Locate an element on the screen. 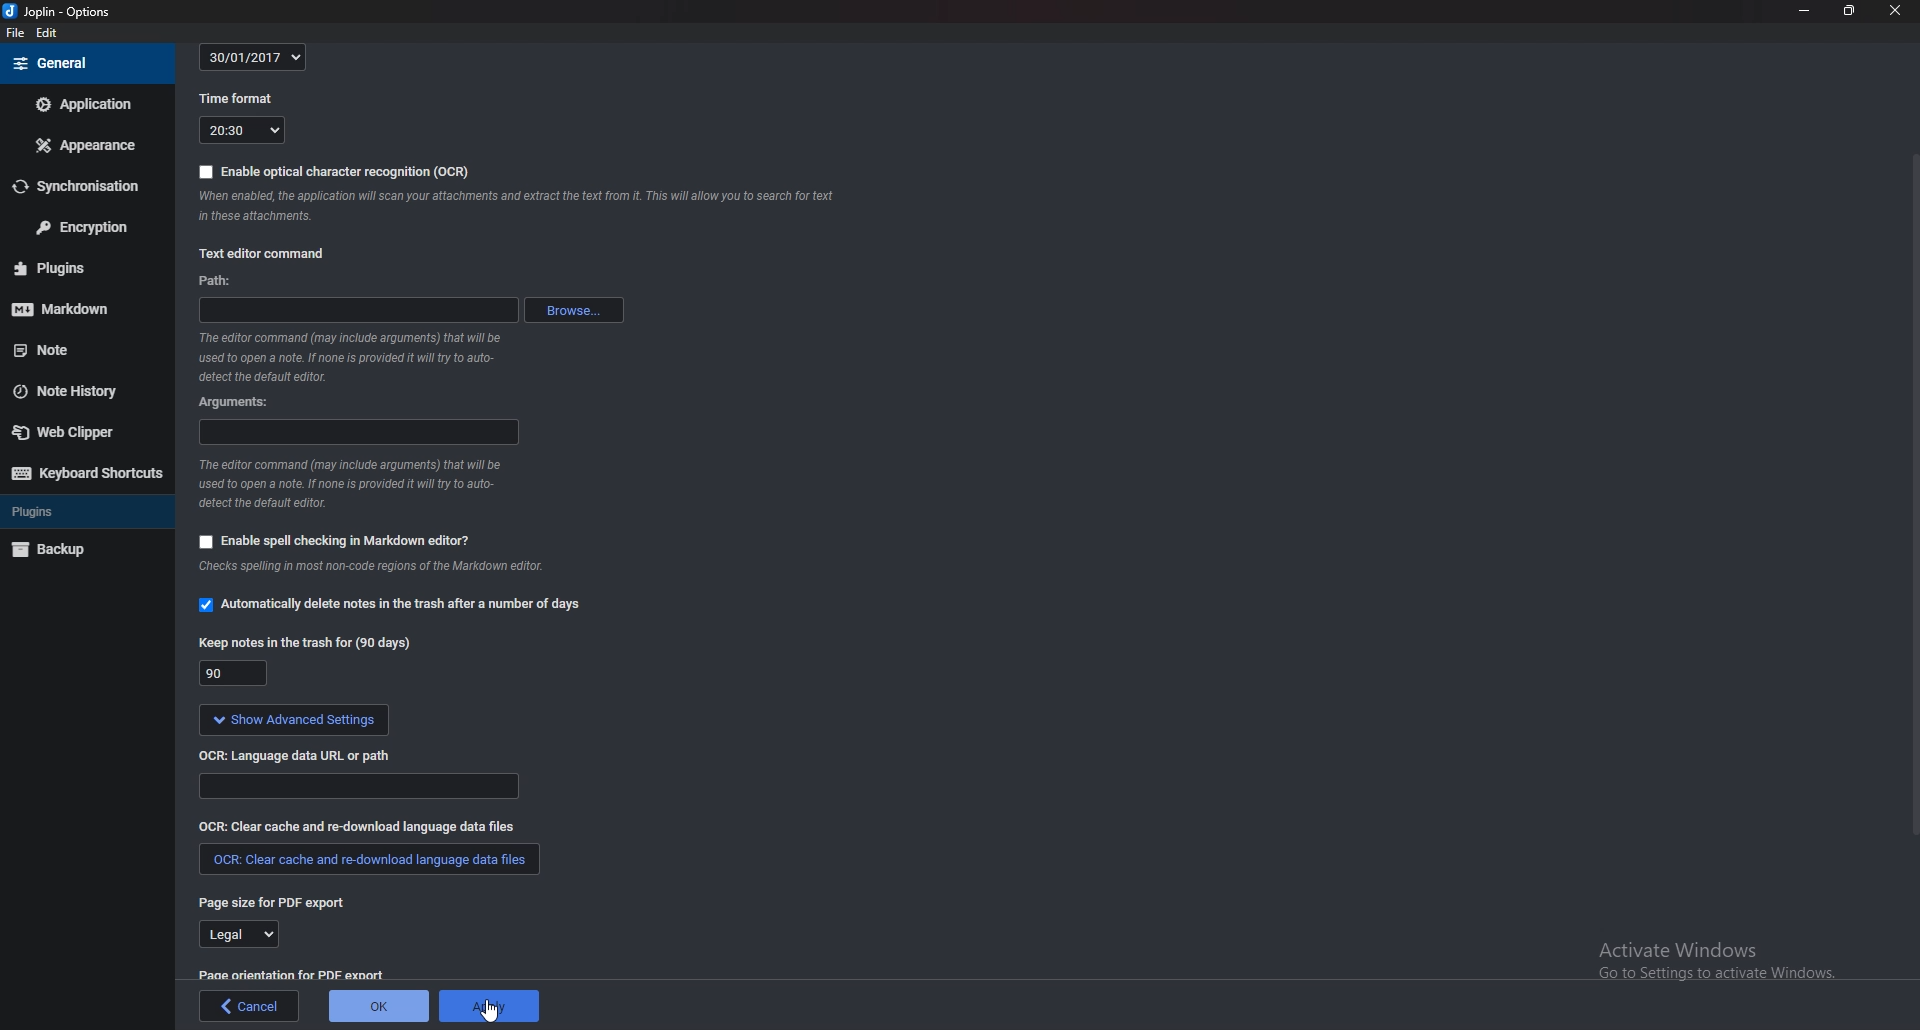  path is located at coordinates (358, 308).